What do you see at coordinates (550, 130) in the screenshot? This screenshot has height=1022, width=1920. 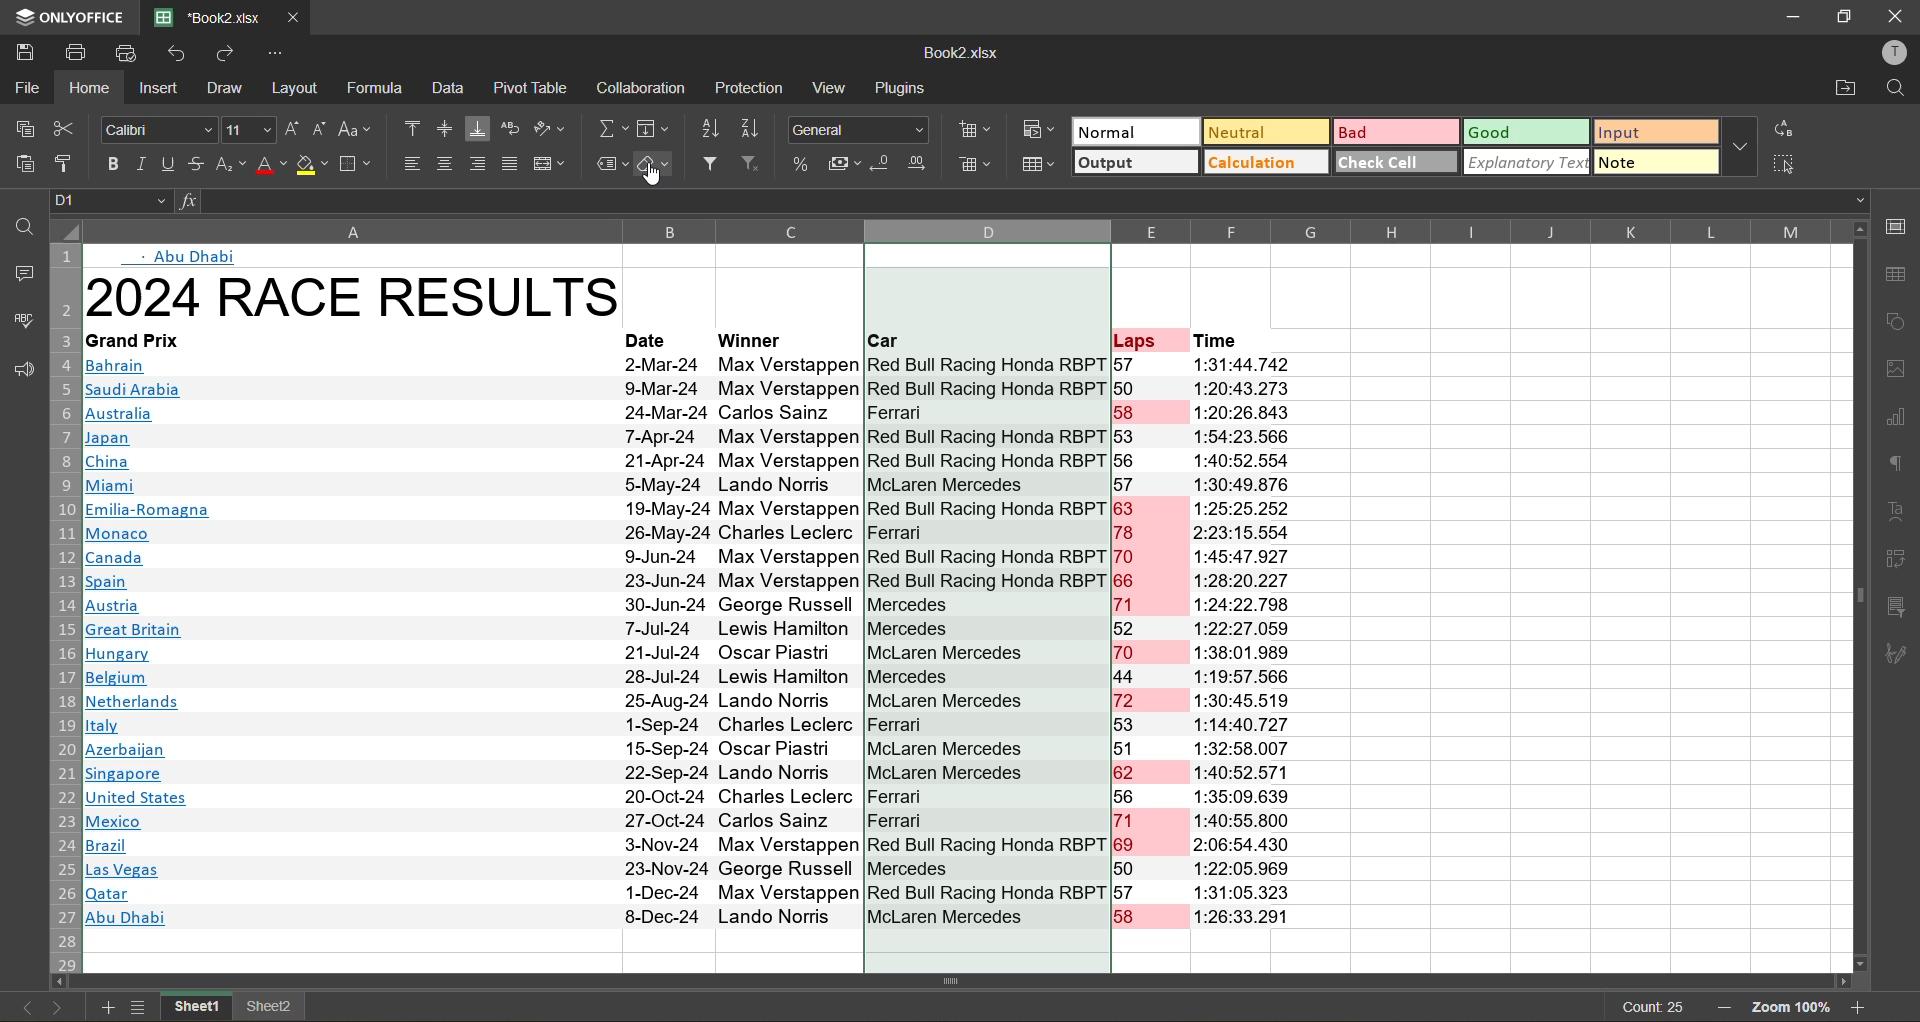 I see `orientation` at bounding box center [550, 130].